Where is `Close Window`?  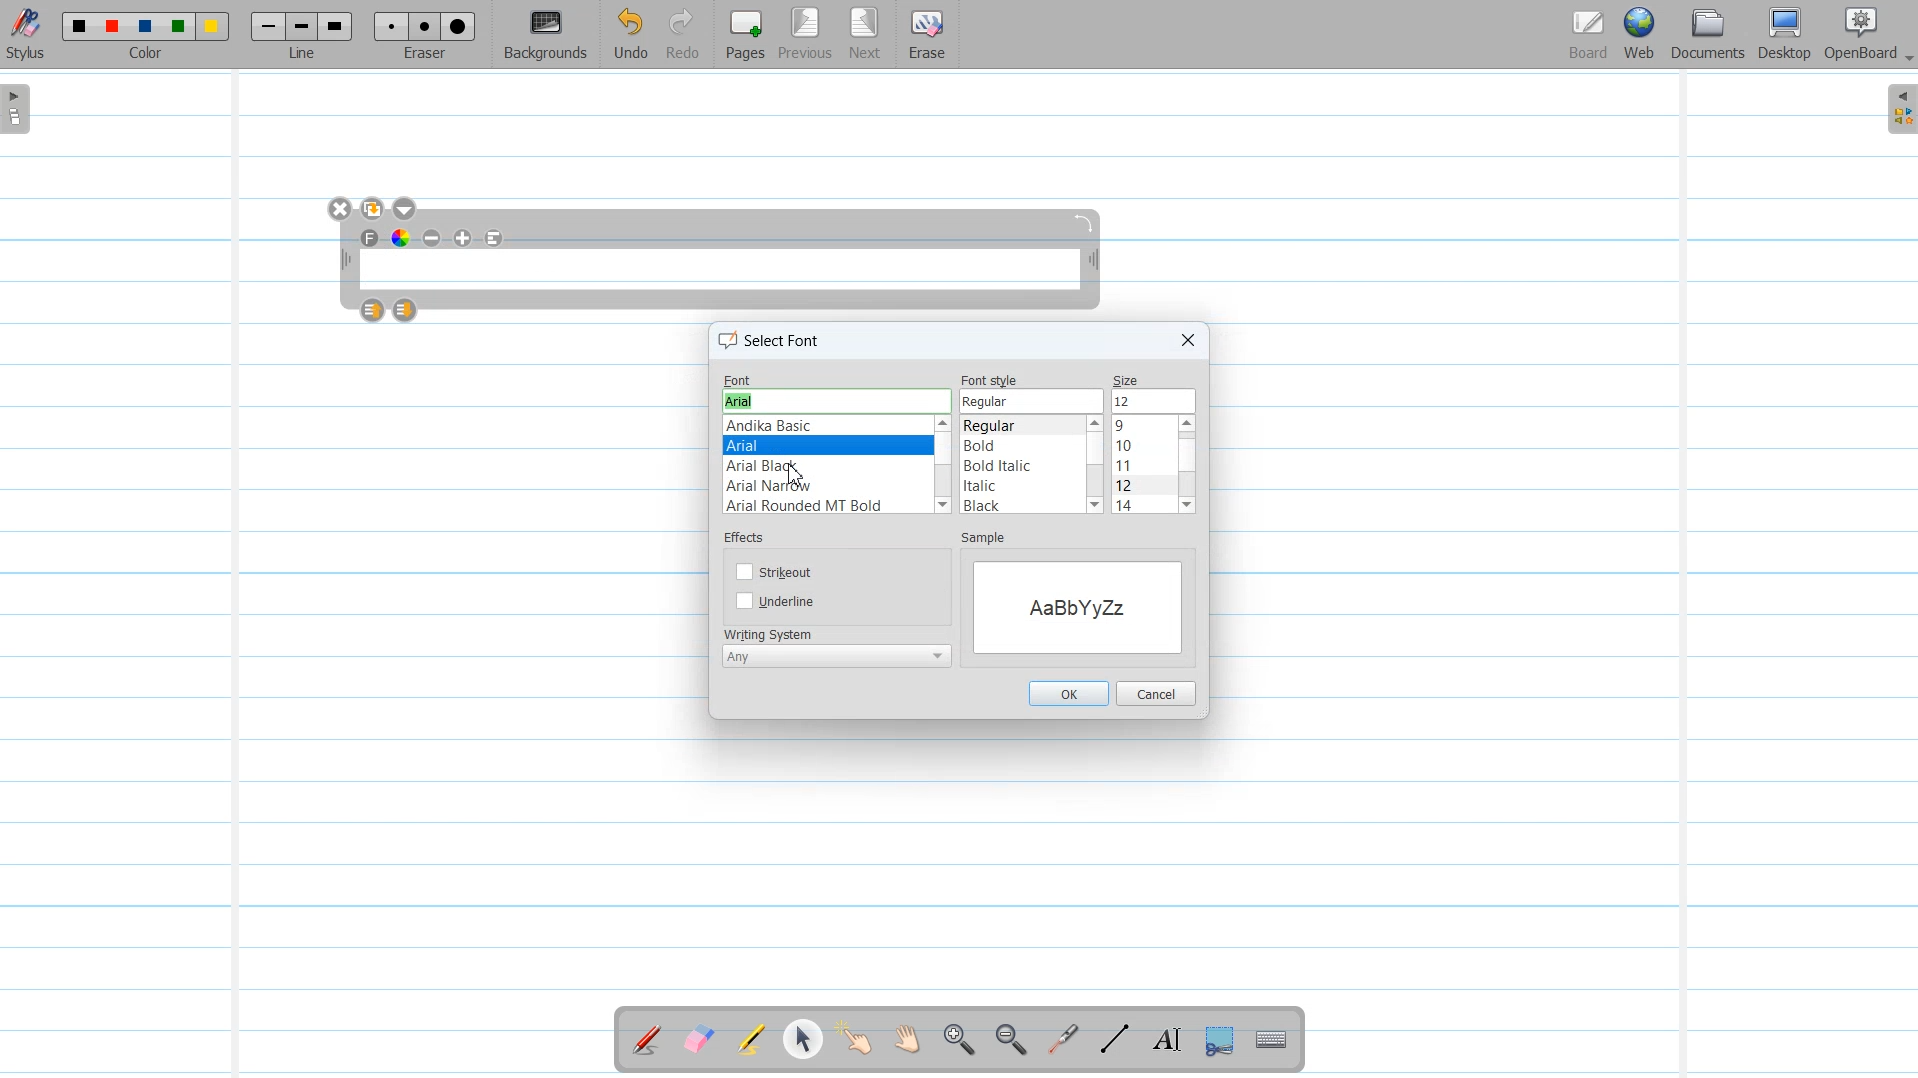
Close Window is located at coordinates (341, 209).